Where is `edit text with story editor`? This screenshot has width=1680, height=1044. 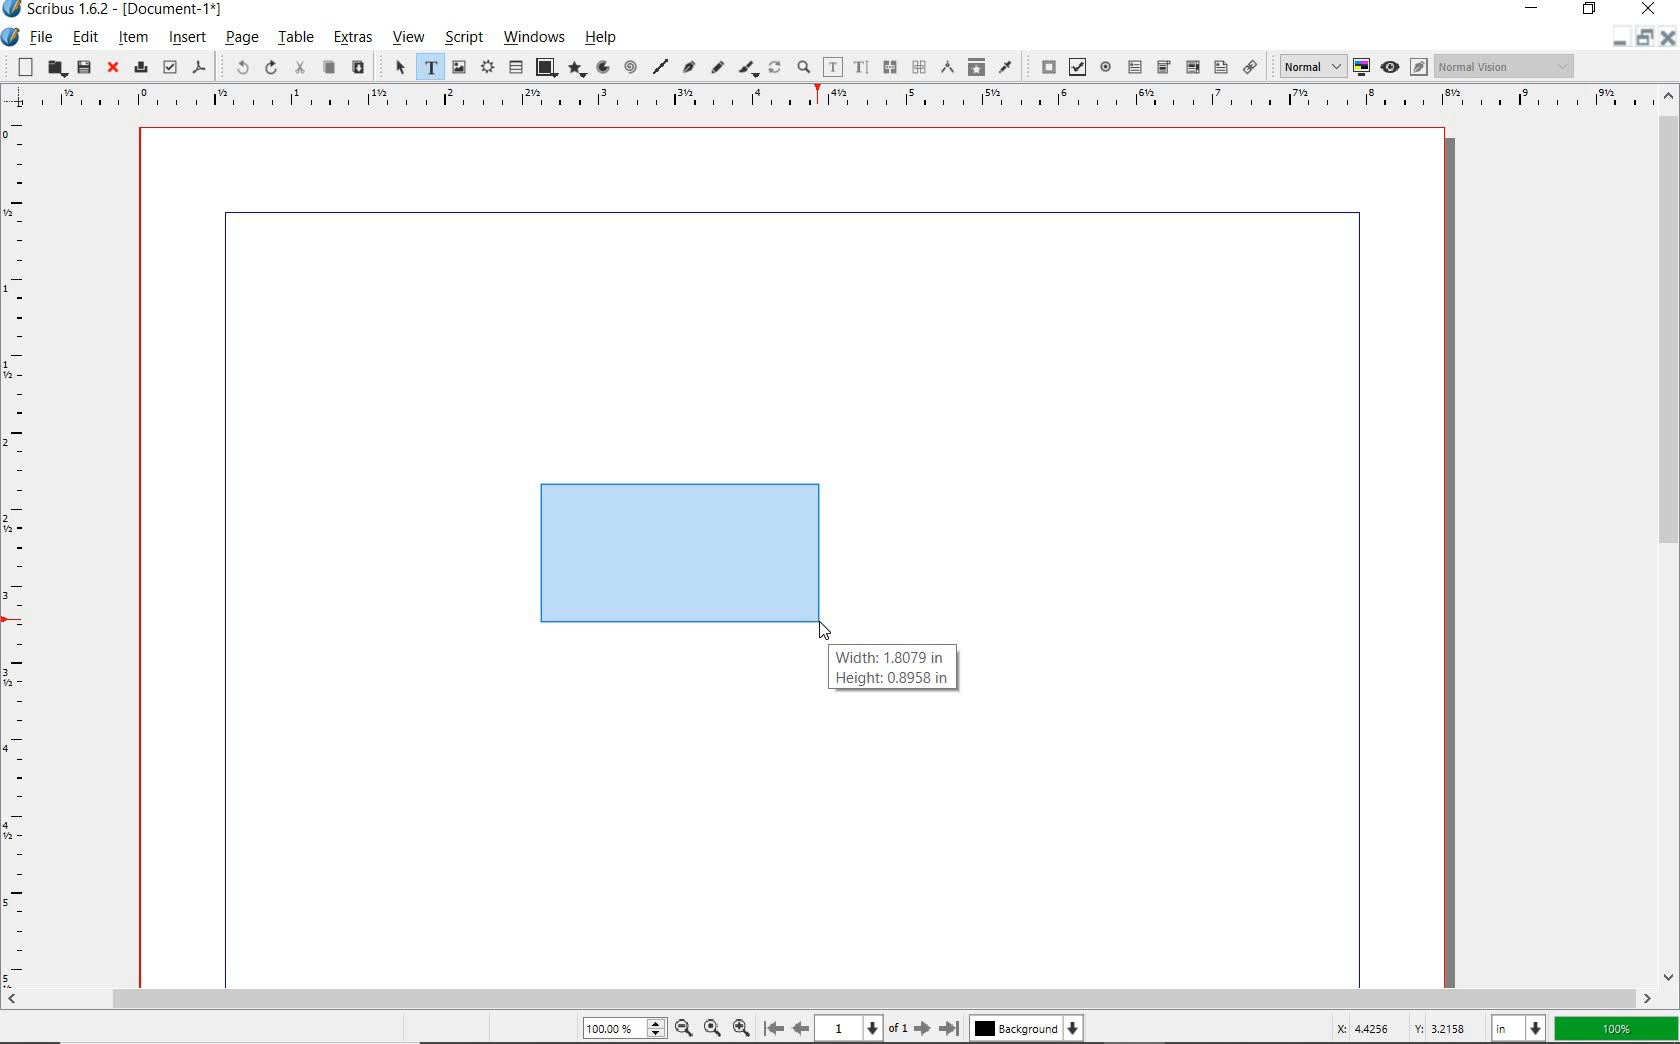
edit text with story editor is located at coordinates (860, 68).